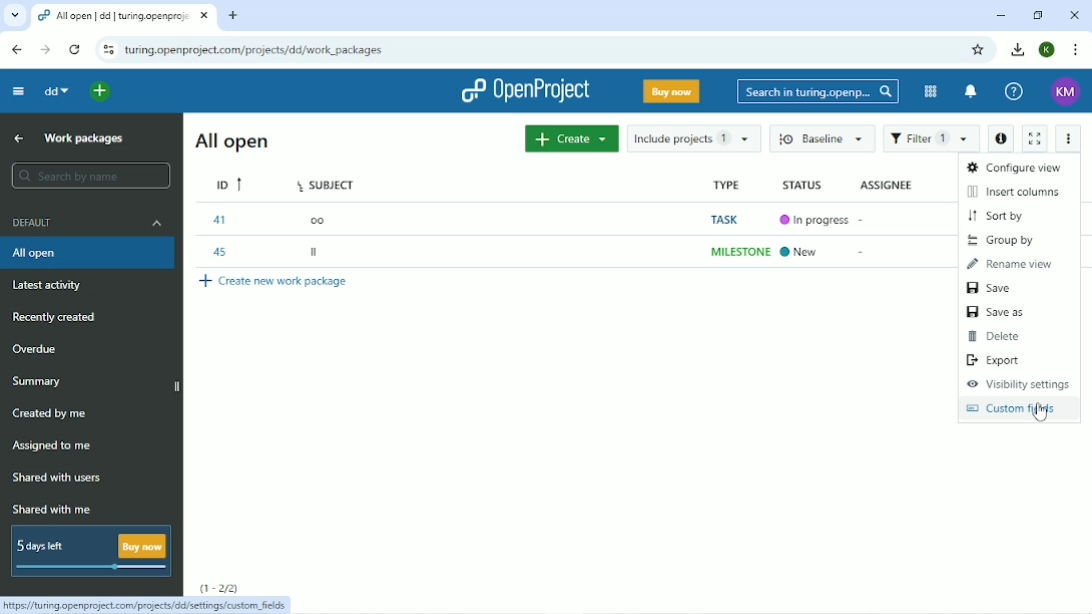 The image size is (1092, 614). I want to click on Minimize, so click(1001, 16).